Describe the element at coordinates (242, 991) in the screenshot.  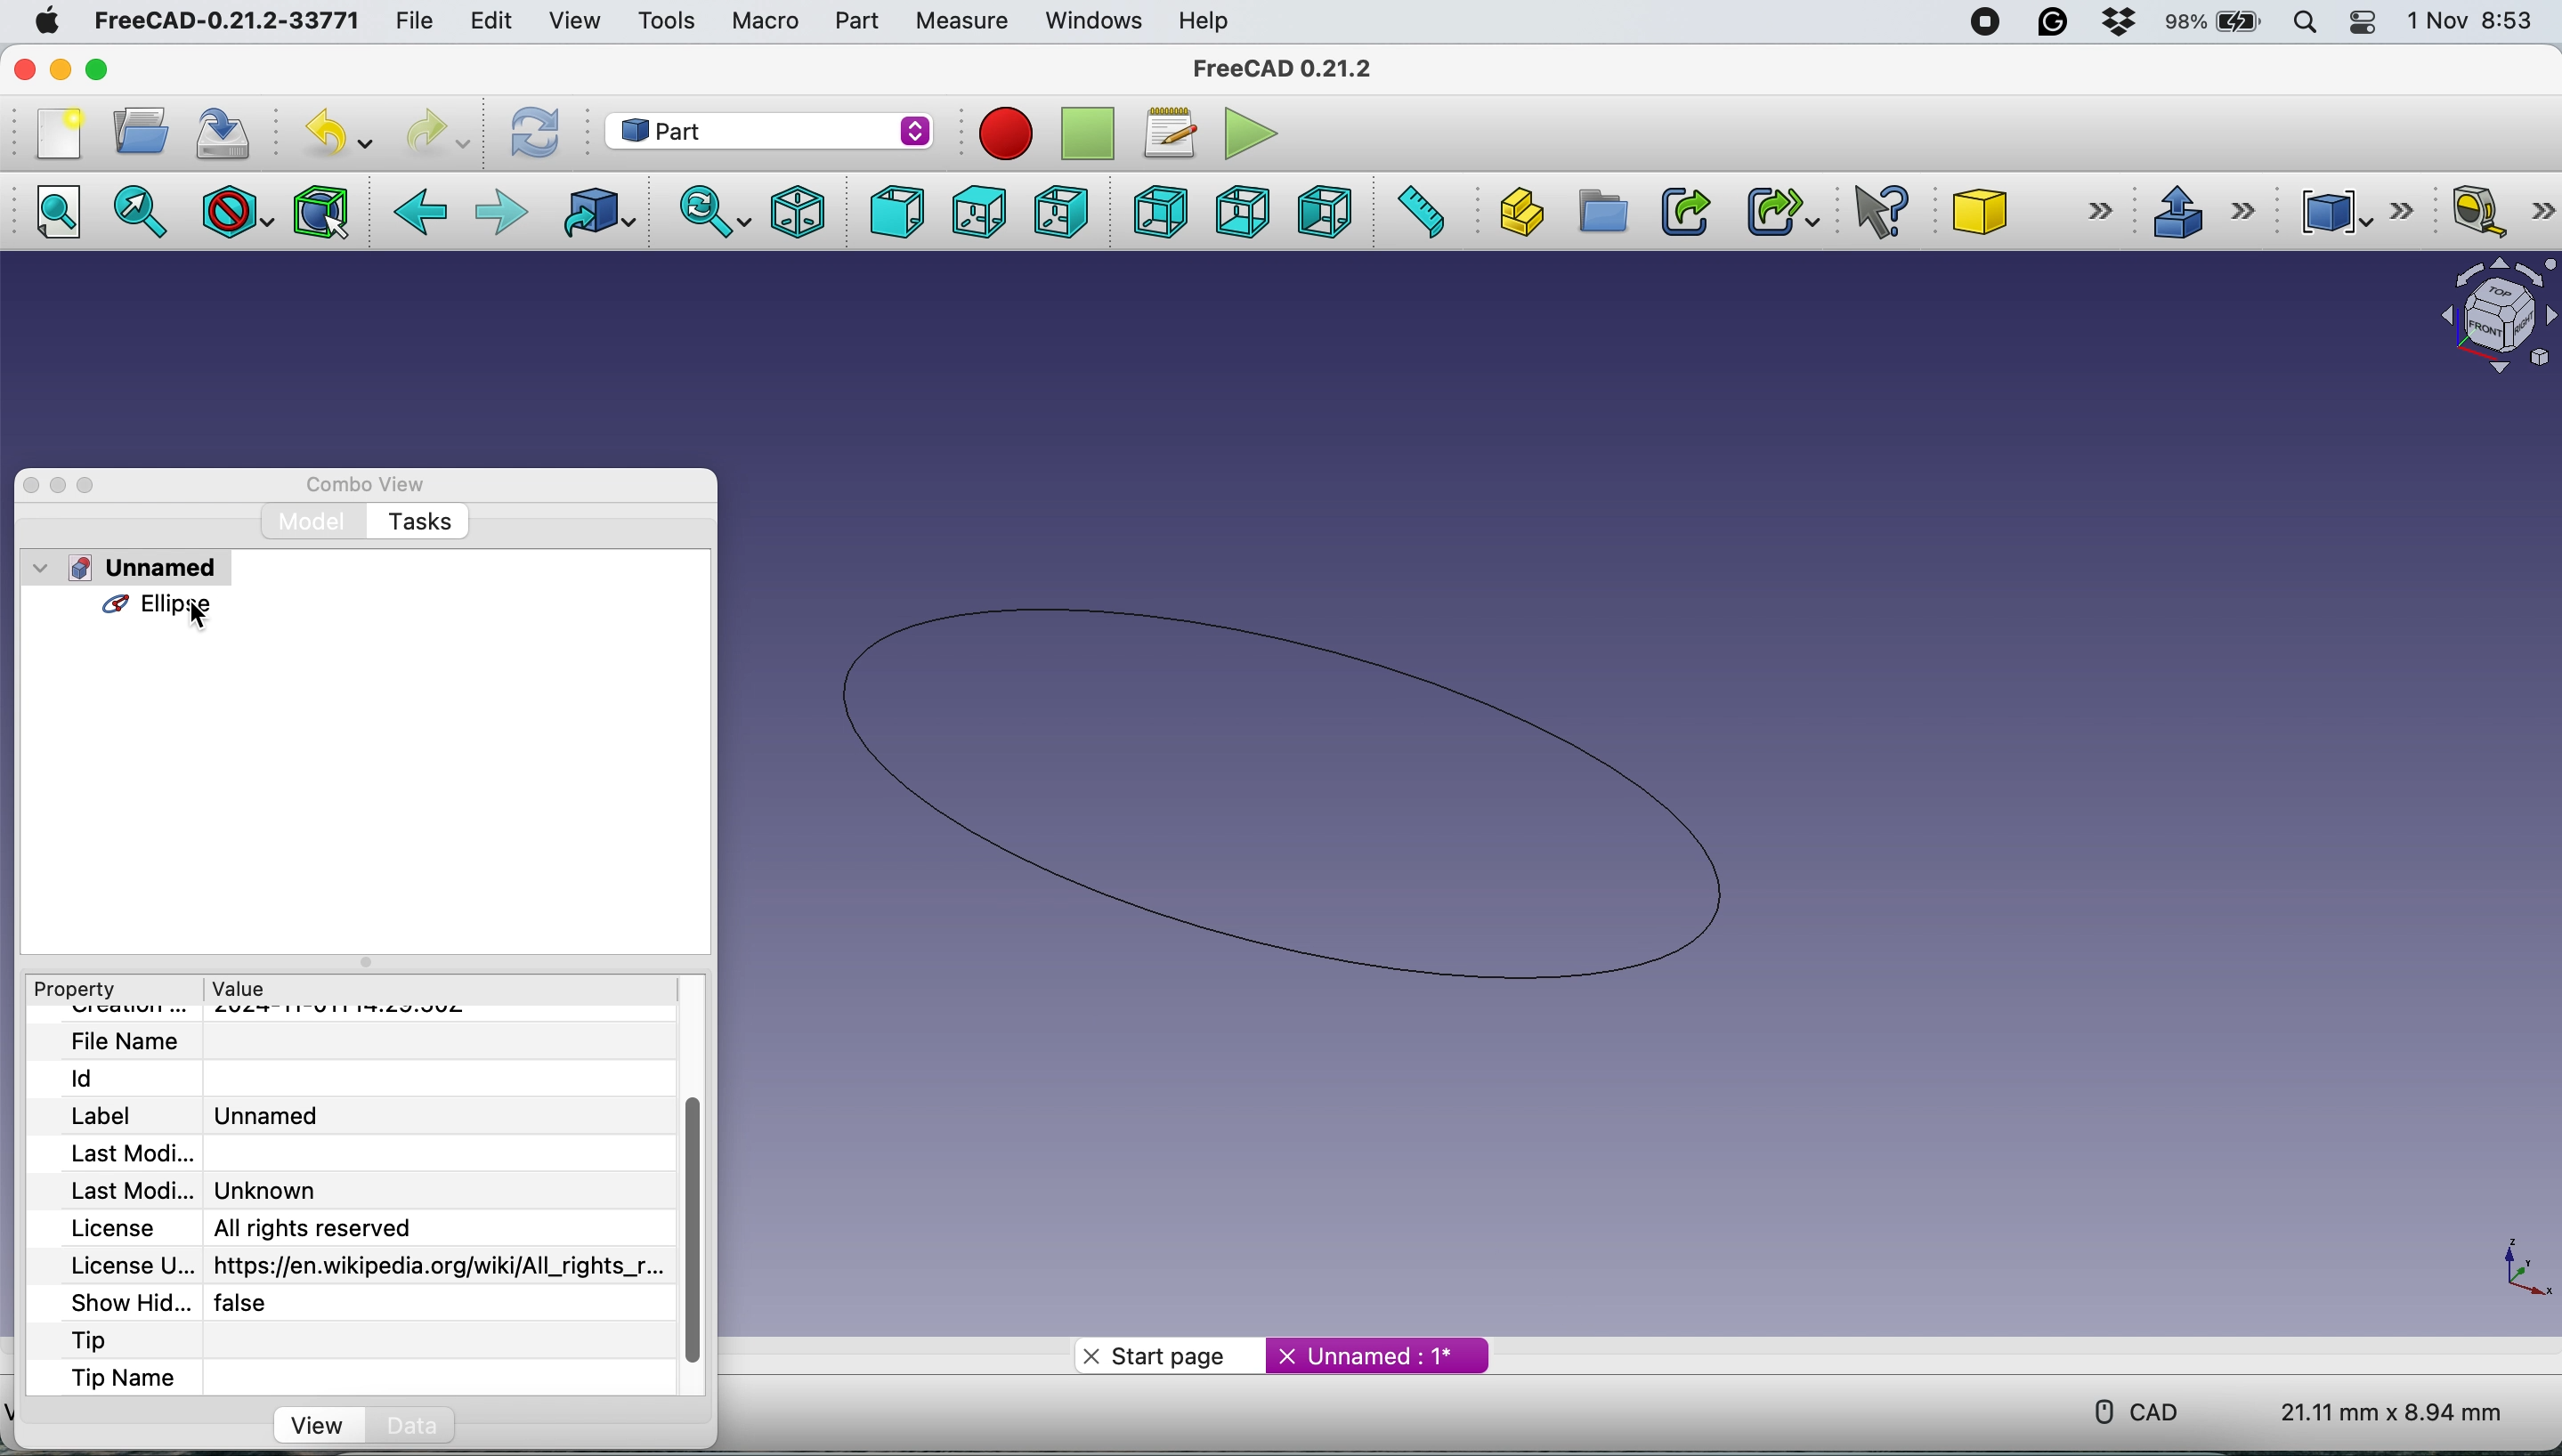
I see `value` at that location.